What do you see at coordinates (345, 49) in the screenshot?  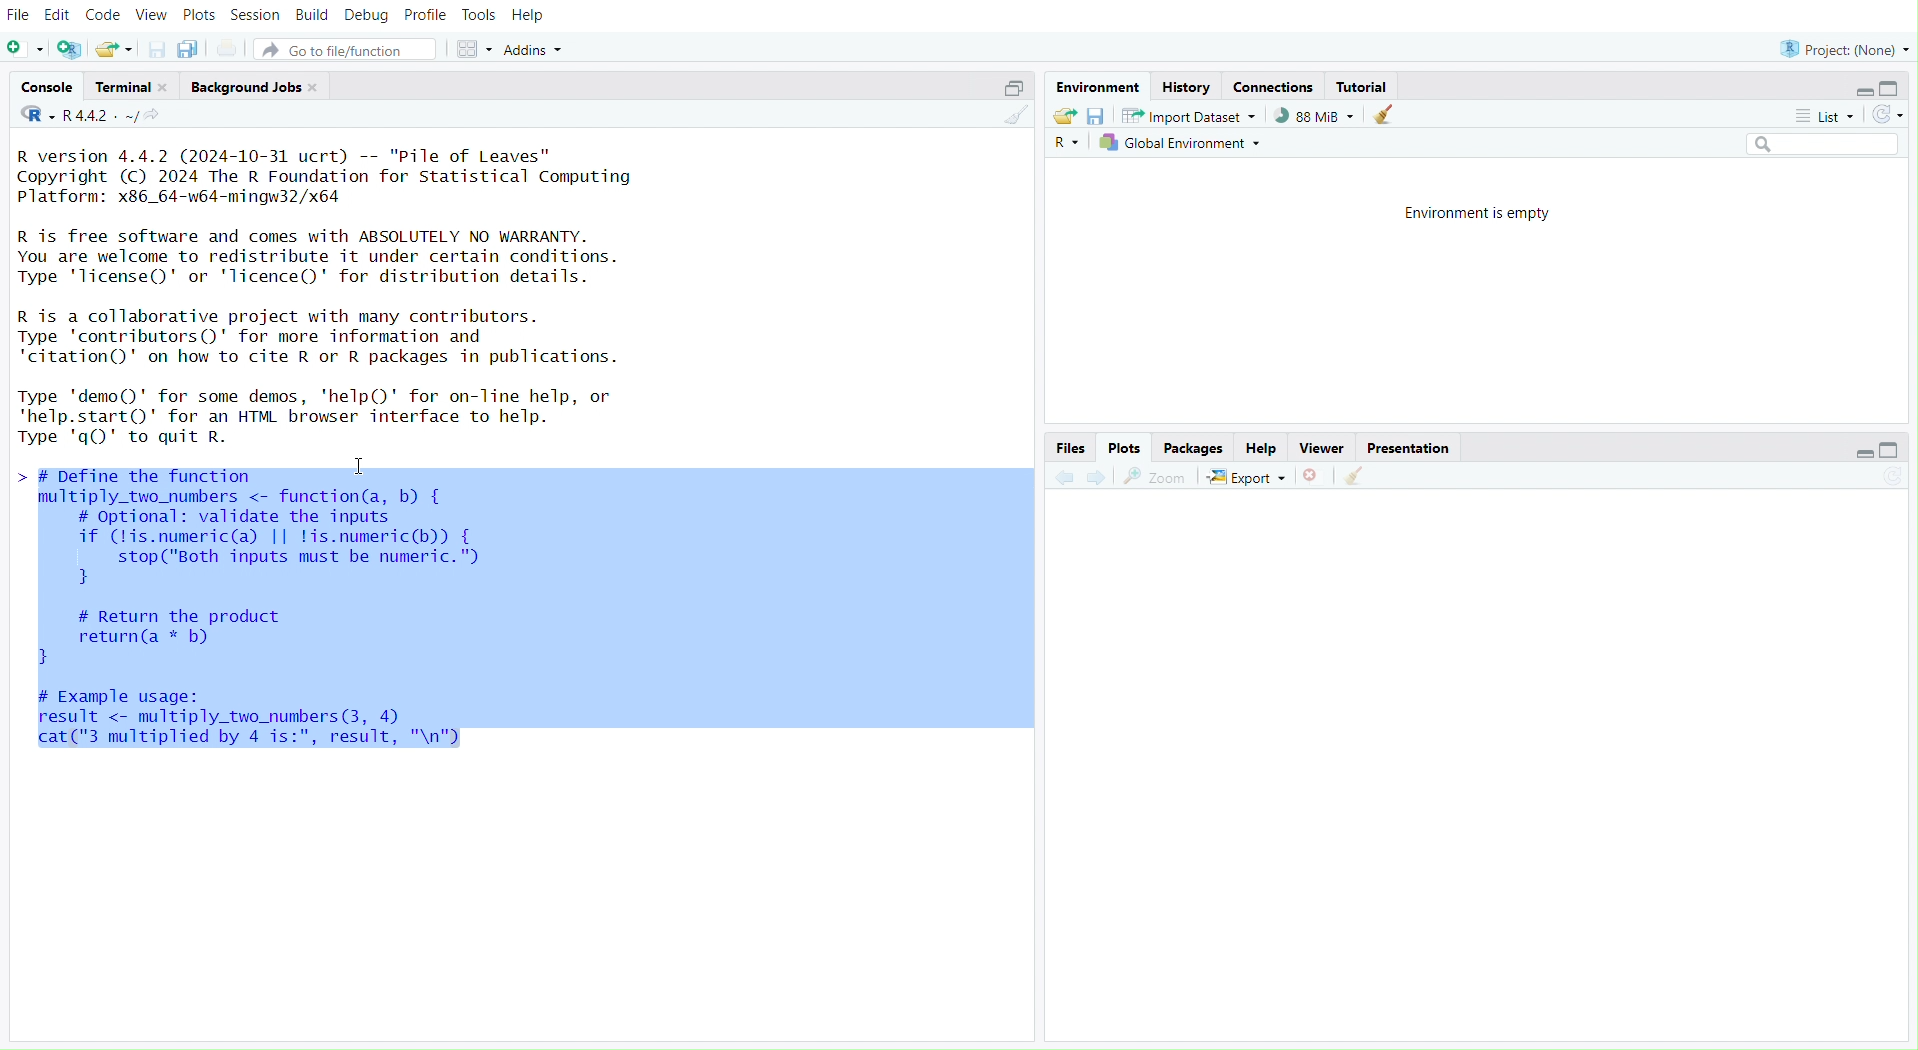 I see `Go to file/function` at bounding box center [345, 49].